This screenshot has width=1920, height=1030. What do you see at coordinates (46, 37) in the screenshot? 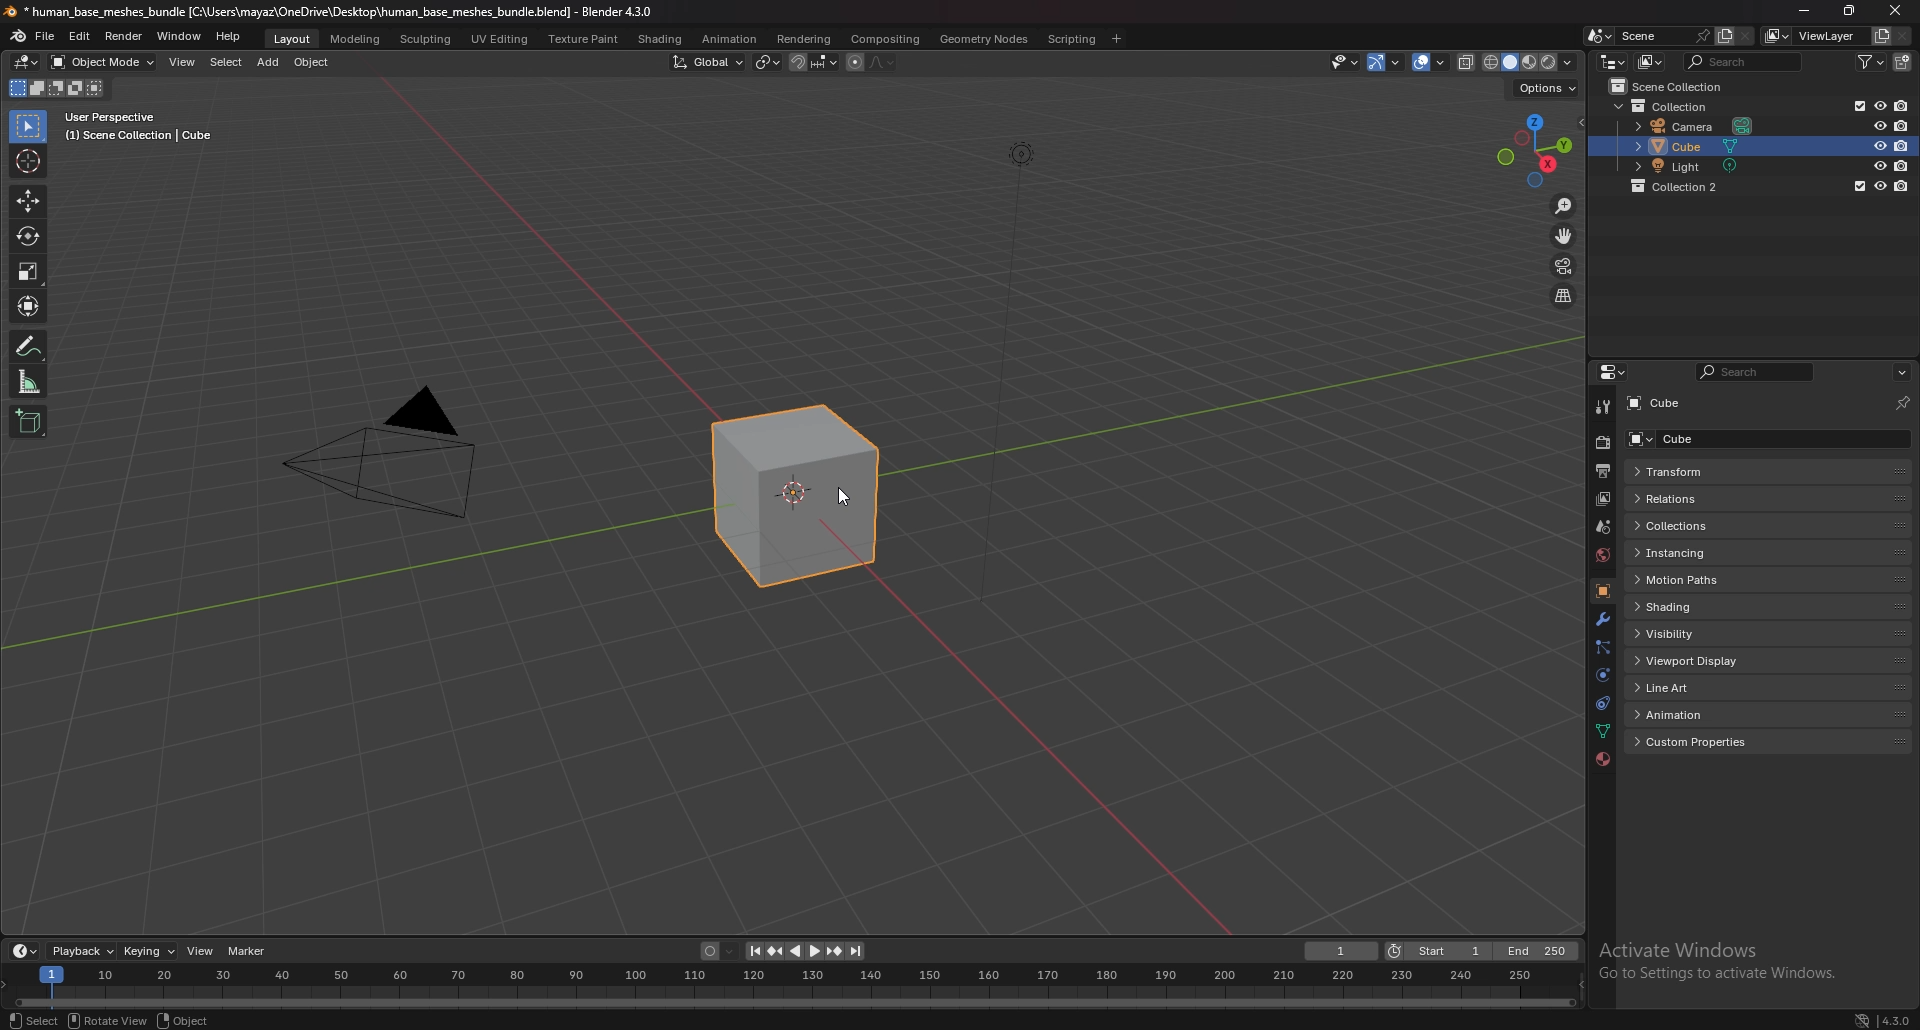
I see `file` at bounding box center [46, 37].